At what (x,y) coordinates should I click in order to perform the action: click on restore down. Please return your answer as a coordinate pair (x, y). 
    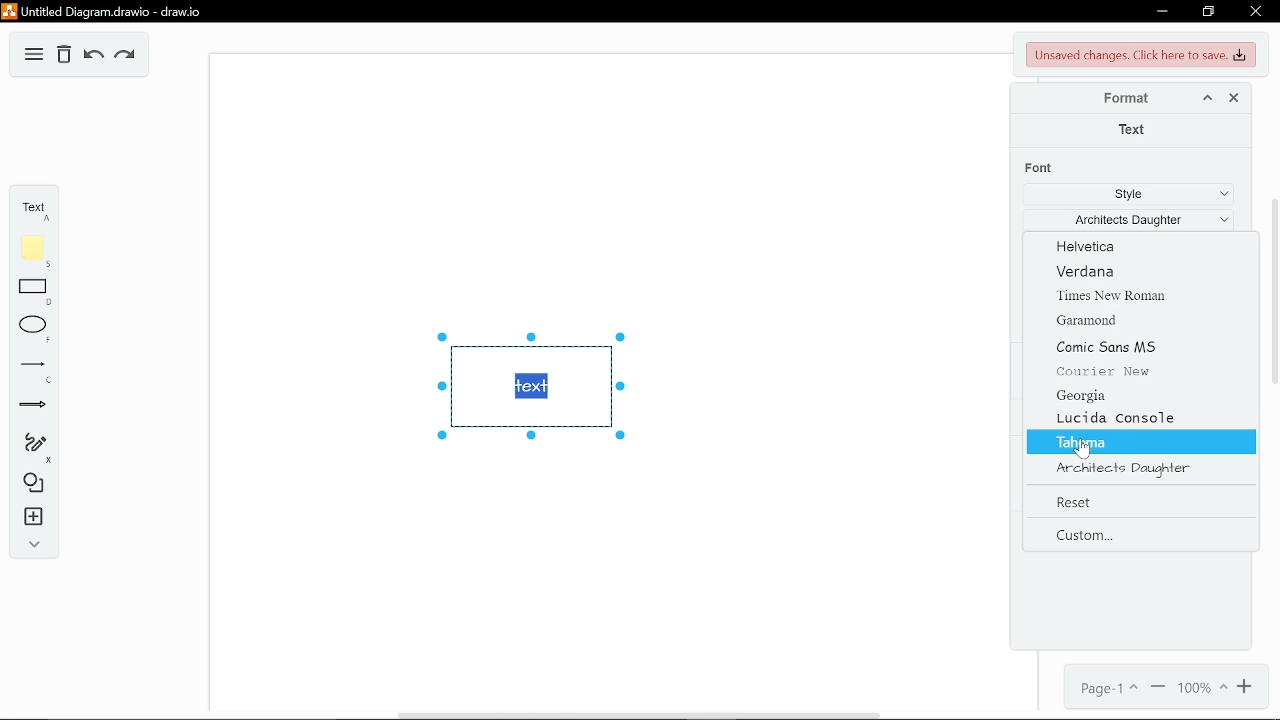
    Looking at the image, I should click on (1210, 12).